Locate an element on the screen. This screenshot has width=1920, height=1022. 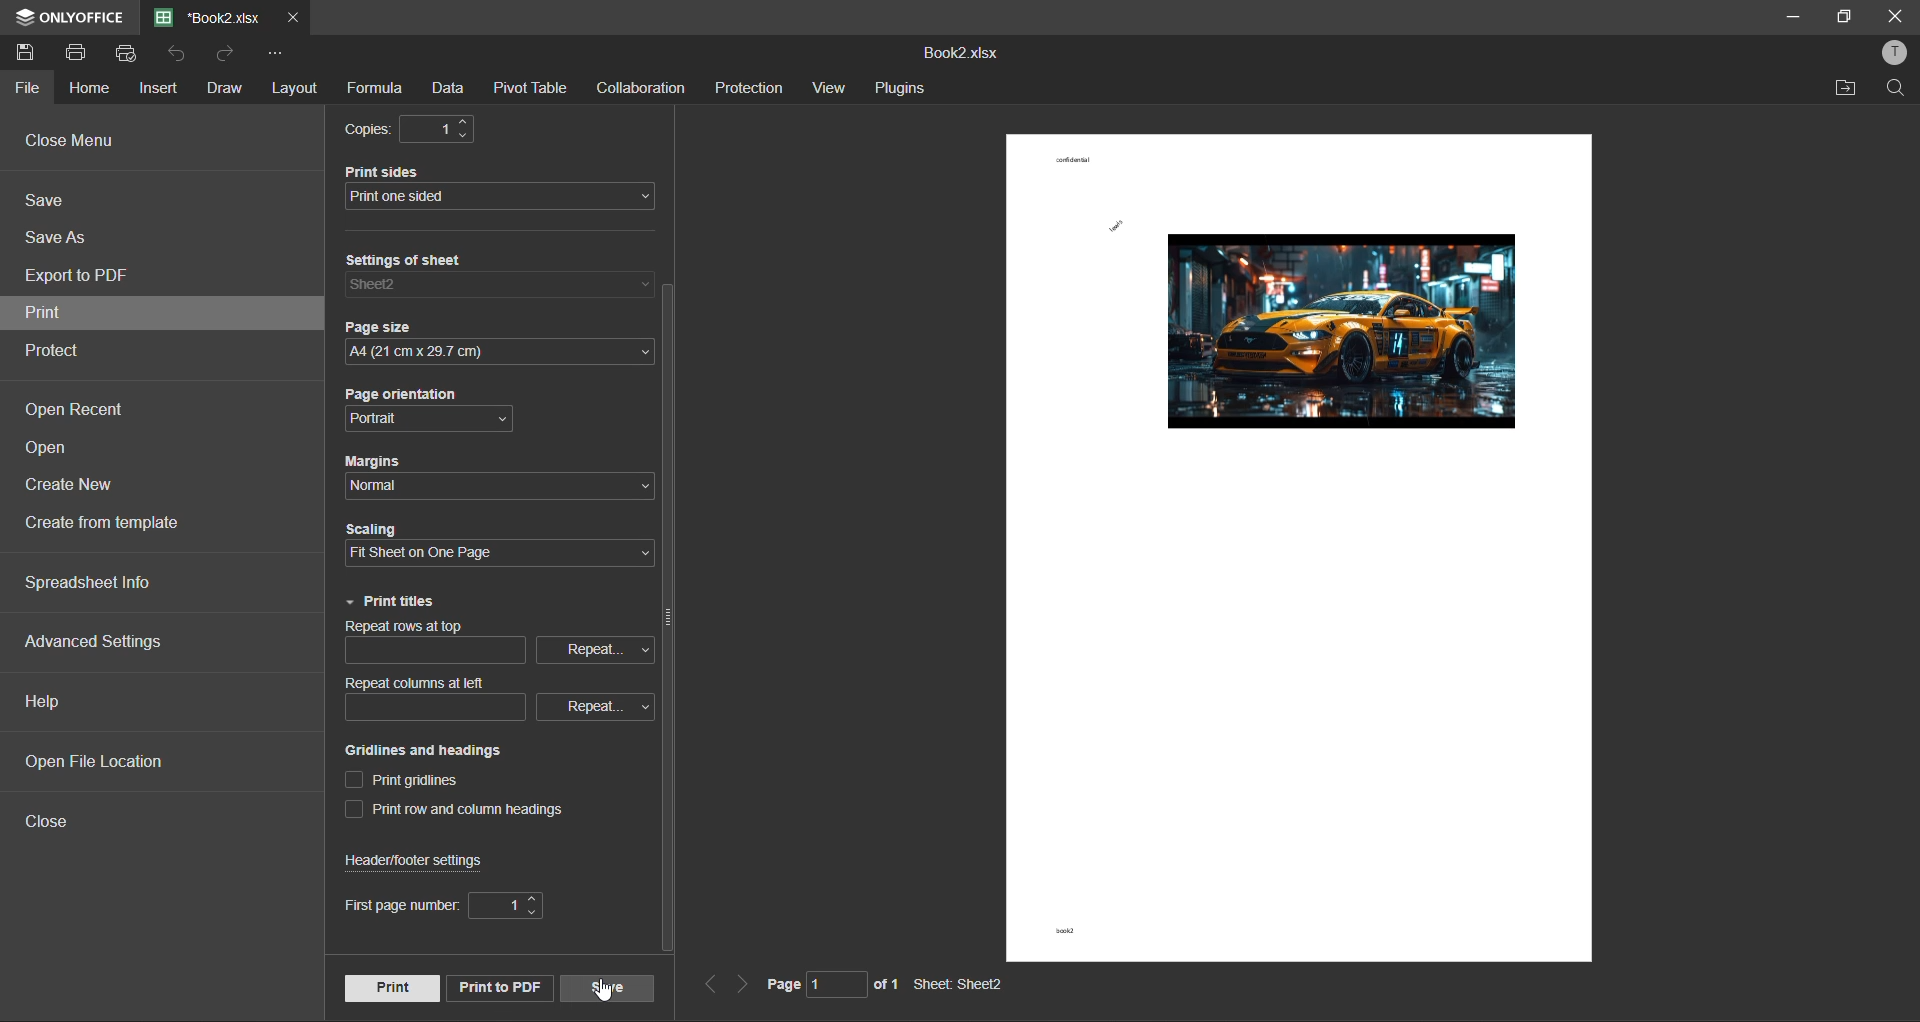
settings of sheet is located at coordinates (499, 287).